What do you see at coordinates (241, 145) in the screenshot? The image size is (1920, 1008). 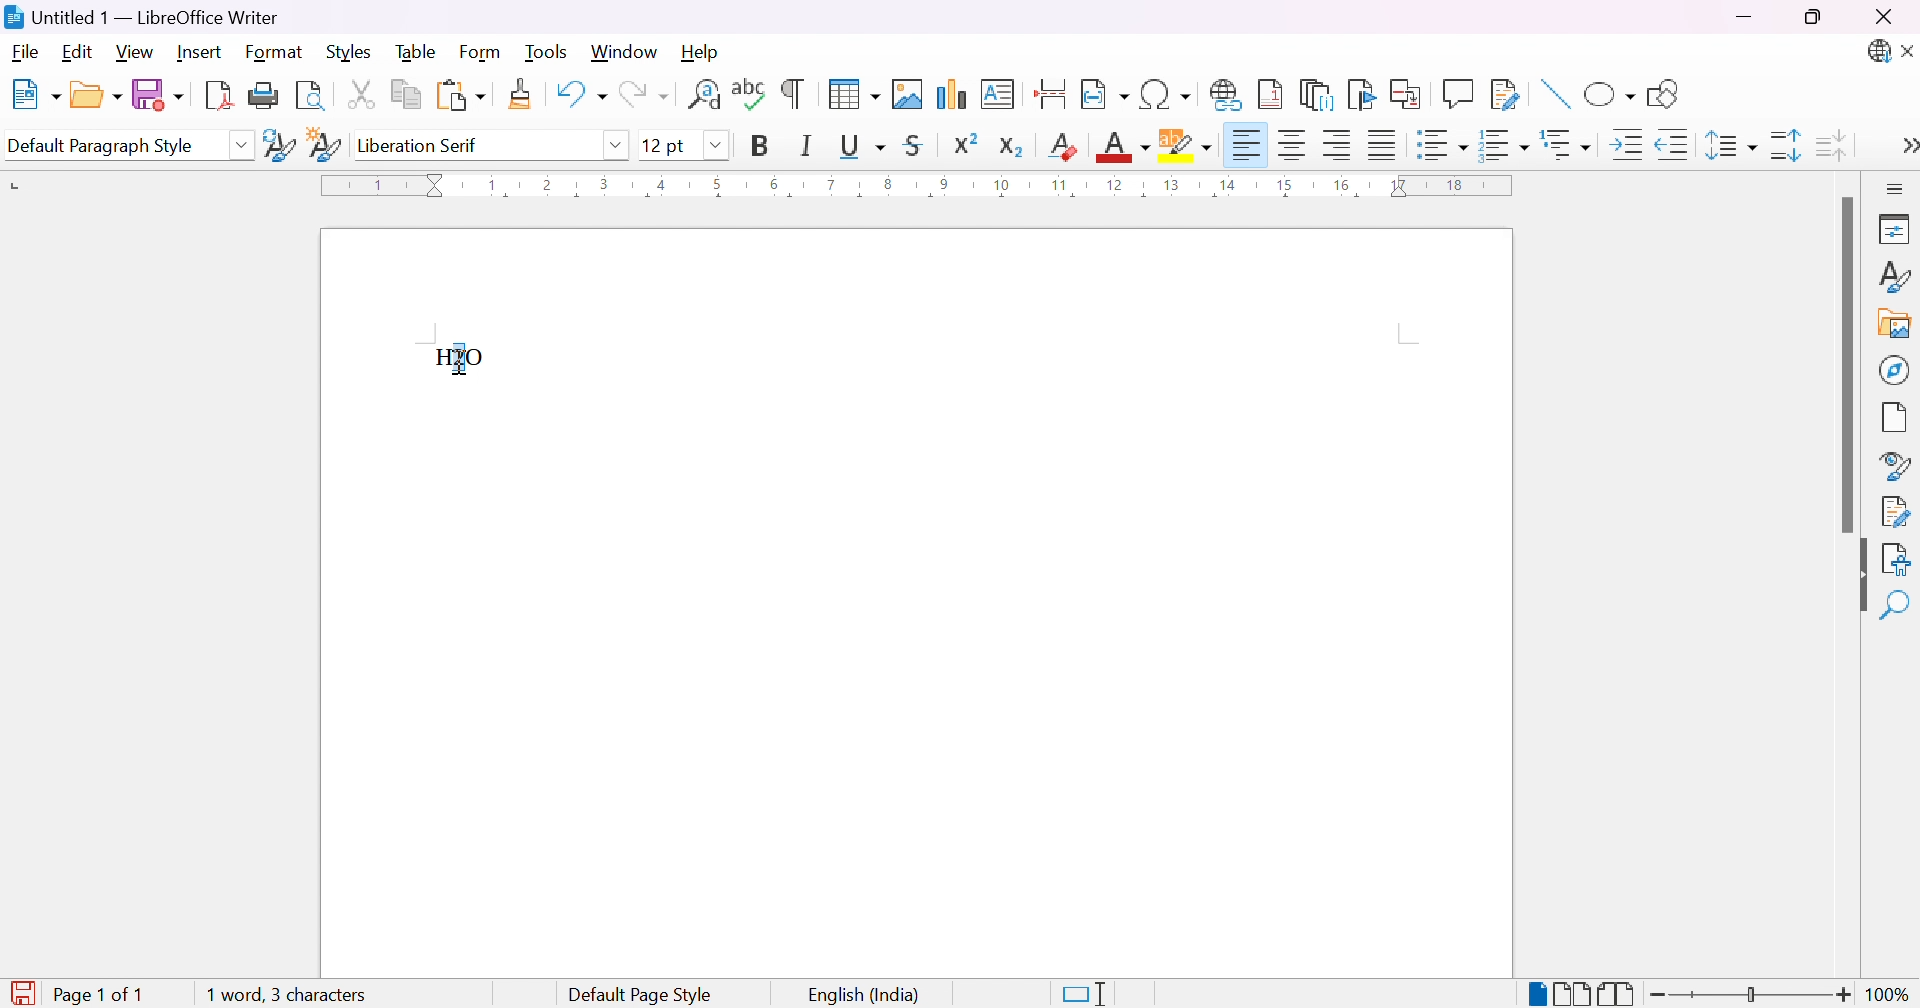 I see `Drop down` at bounding box center [241, 145].